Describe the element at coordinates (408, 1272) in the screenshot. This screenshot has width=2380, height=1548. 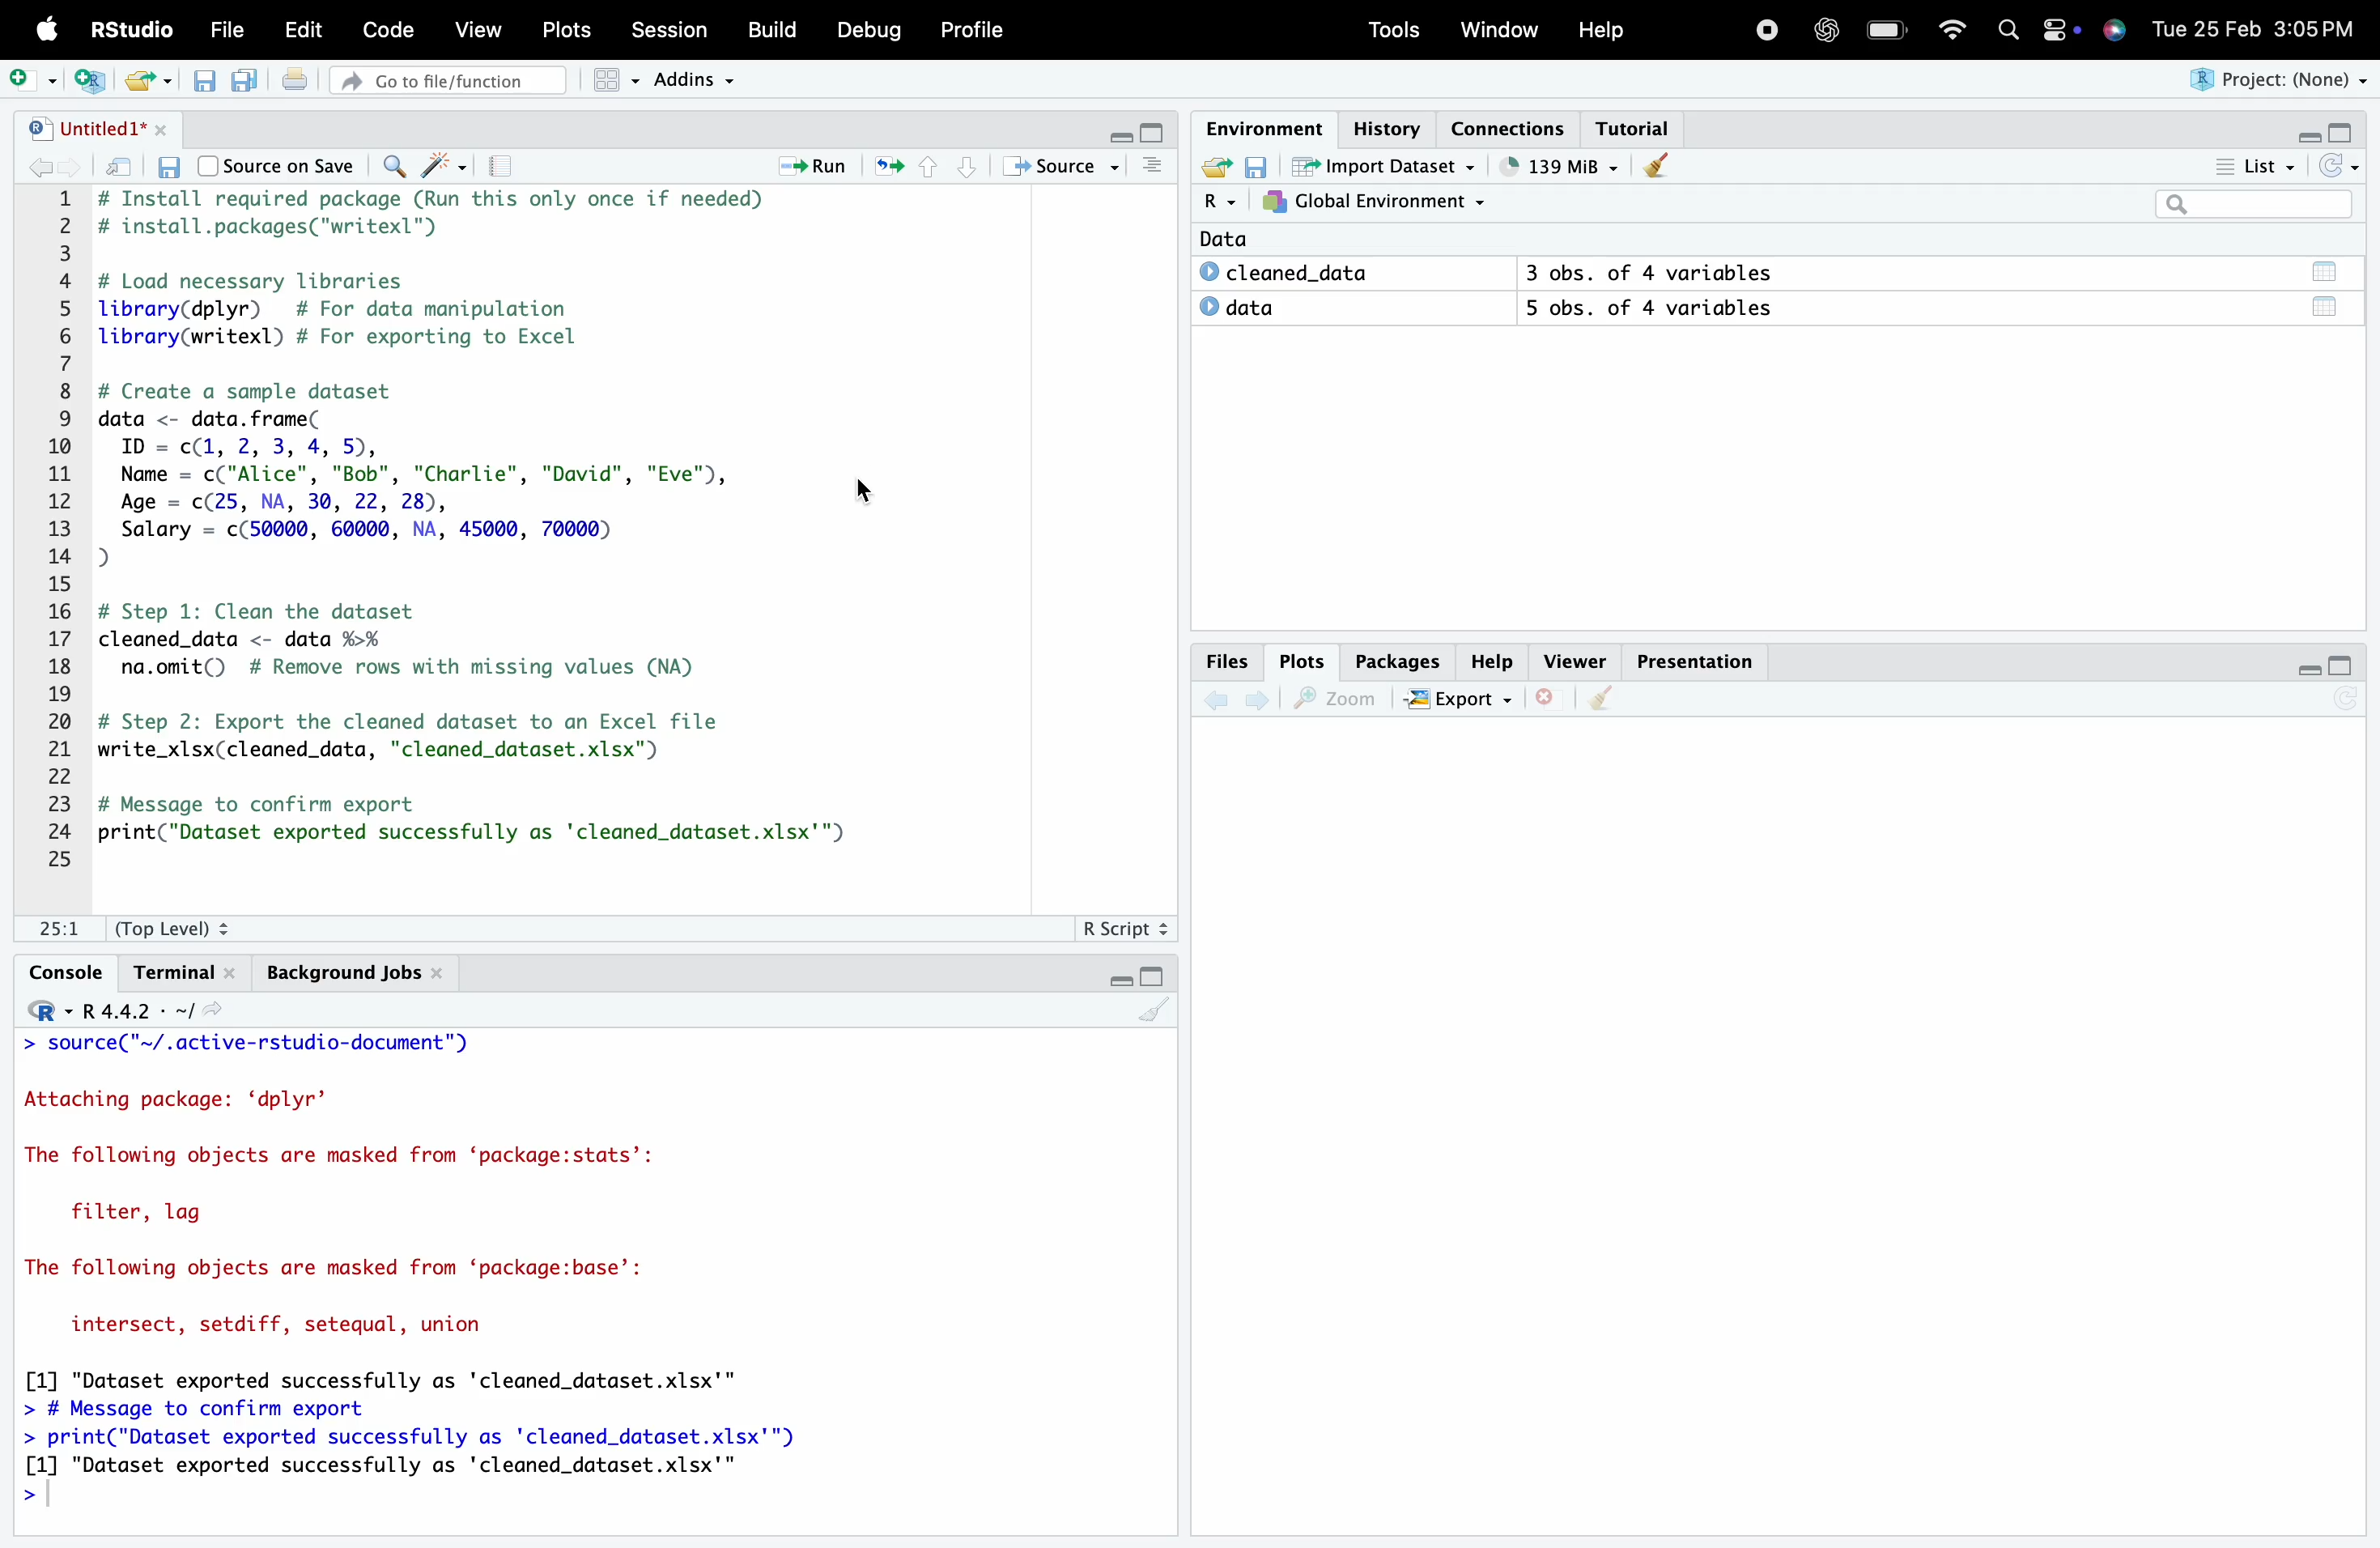
I see `> source( ~/.active-rstudio-aocument )

Attaching package: ‘dplyr’

The following objects are masked from ‘package:stats’:
filter, lag

The following objects are masked from ‘package:base’:
intersect, setdiff, setequal, union

[1] "Dataset exported successfully as 'cleaned_dataset.xlsx'"

> # Message to confirm export

> print("Dataset exported successfully as 'cleaned_dataset.xlsx'")

[1] "Dataset exported successfully as 'cleaned_dataset.xlsx'"

>` at that location.